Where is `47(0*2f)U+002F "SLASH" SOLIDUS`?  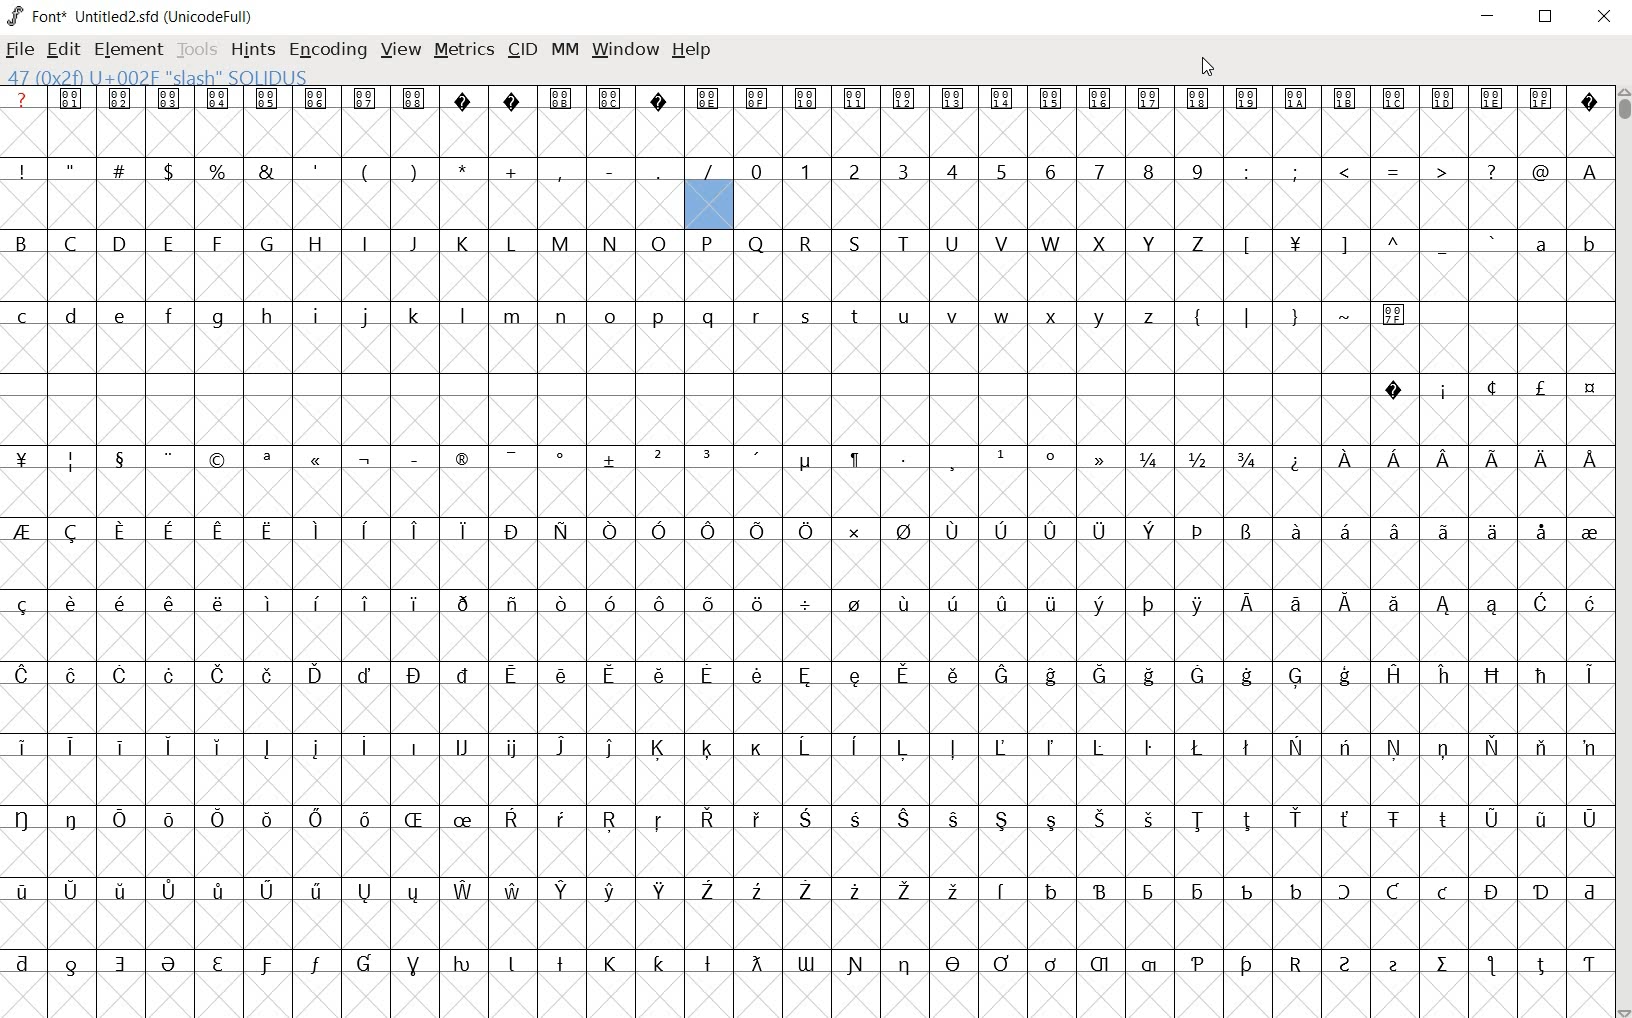
47(0*2f)U+002F "SLASH" SOLIDUS is located at coordinates (157, 76).